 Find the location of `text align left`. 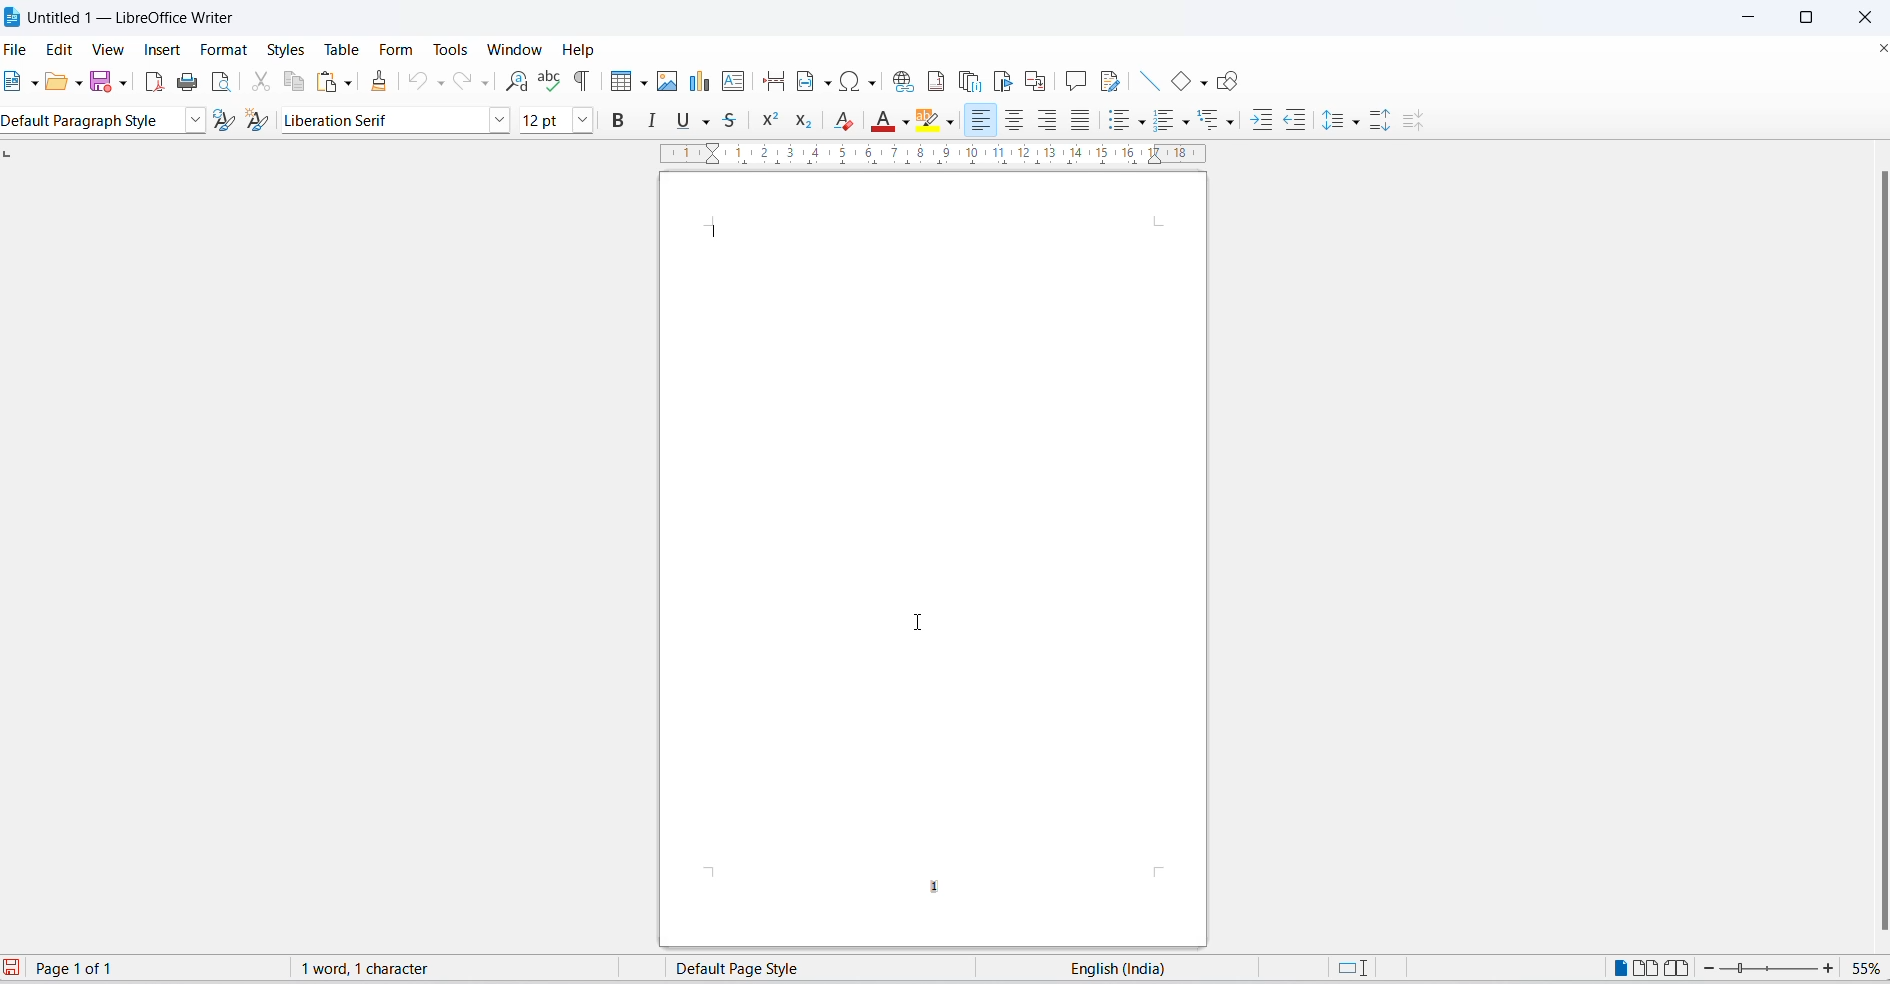

text align left is located at coordinates (981, 122).